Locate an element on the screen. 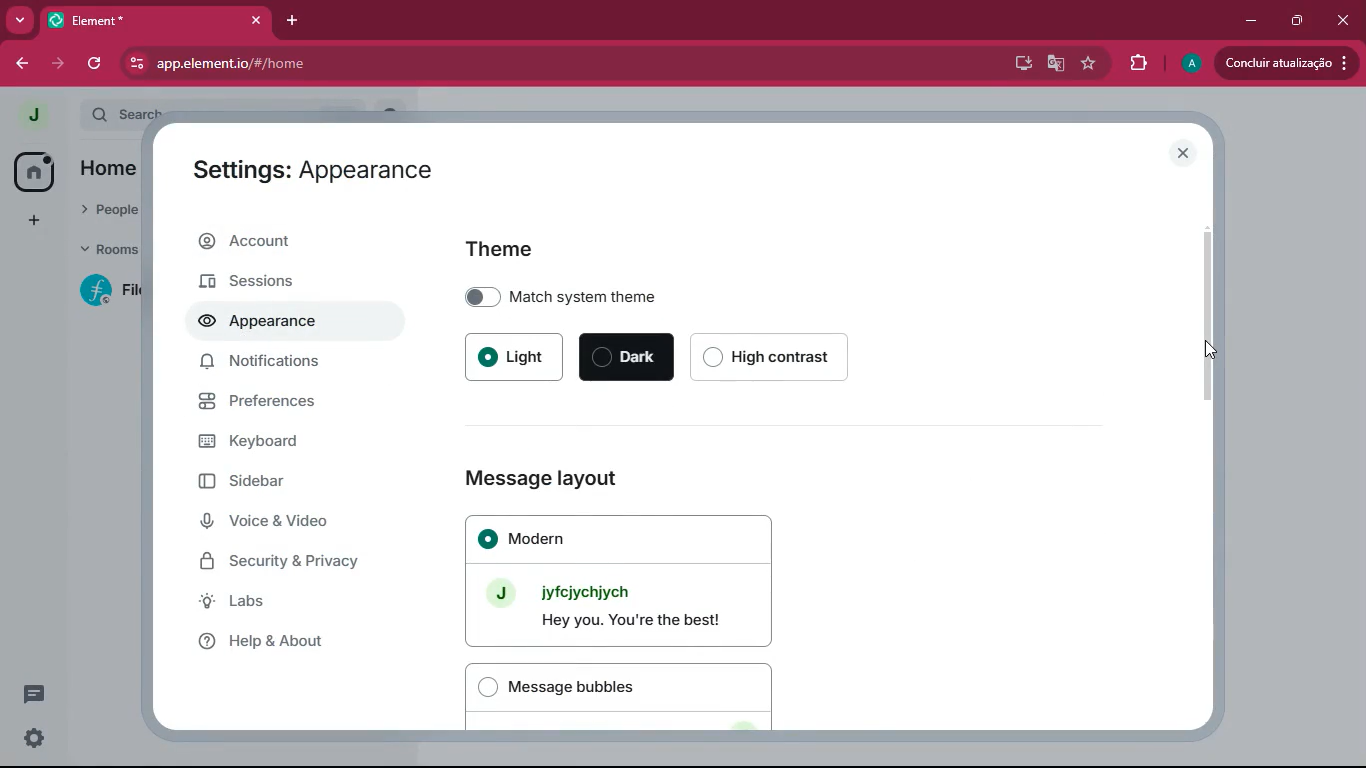 The height and width of the screenshot is (768, 1366). refresh is located at coordinates (97, 66).